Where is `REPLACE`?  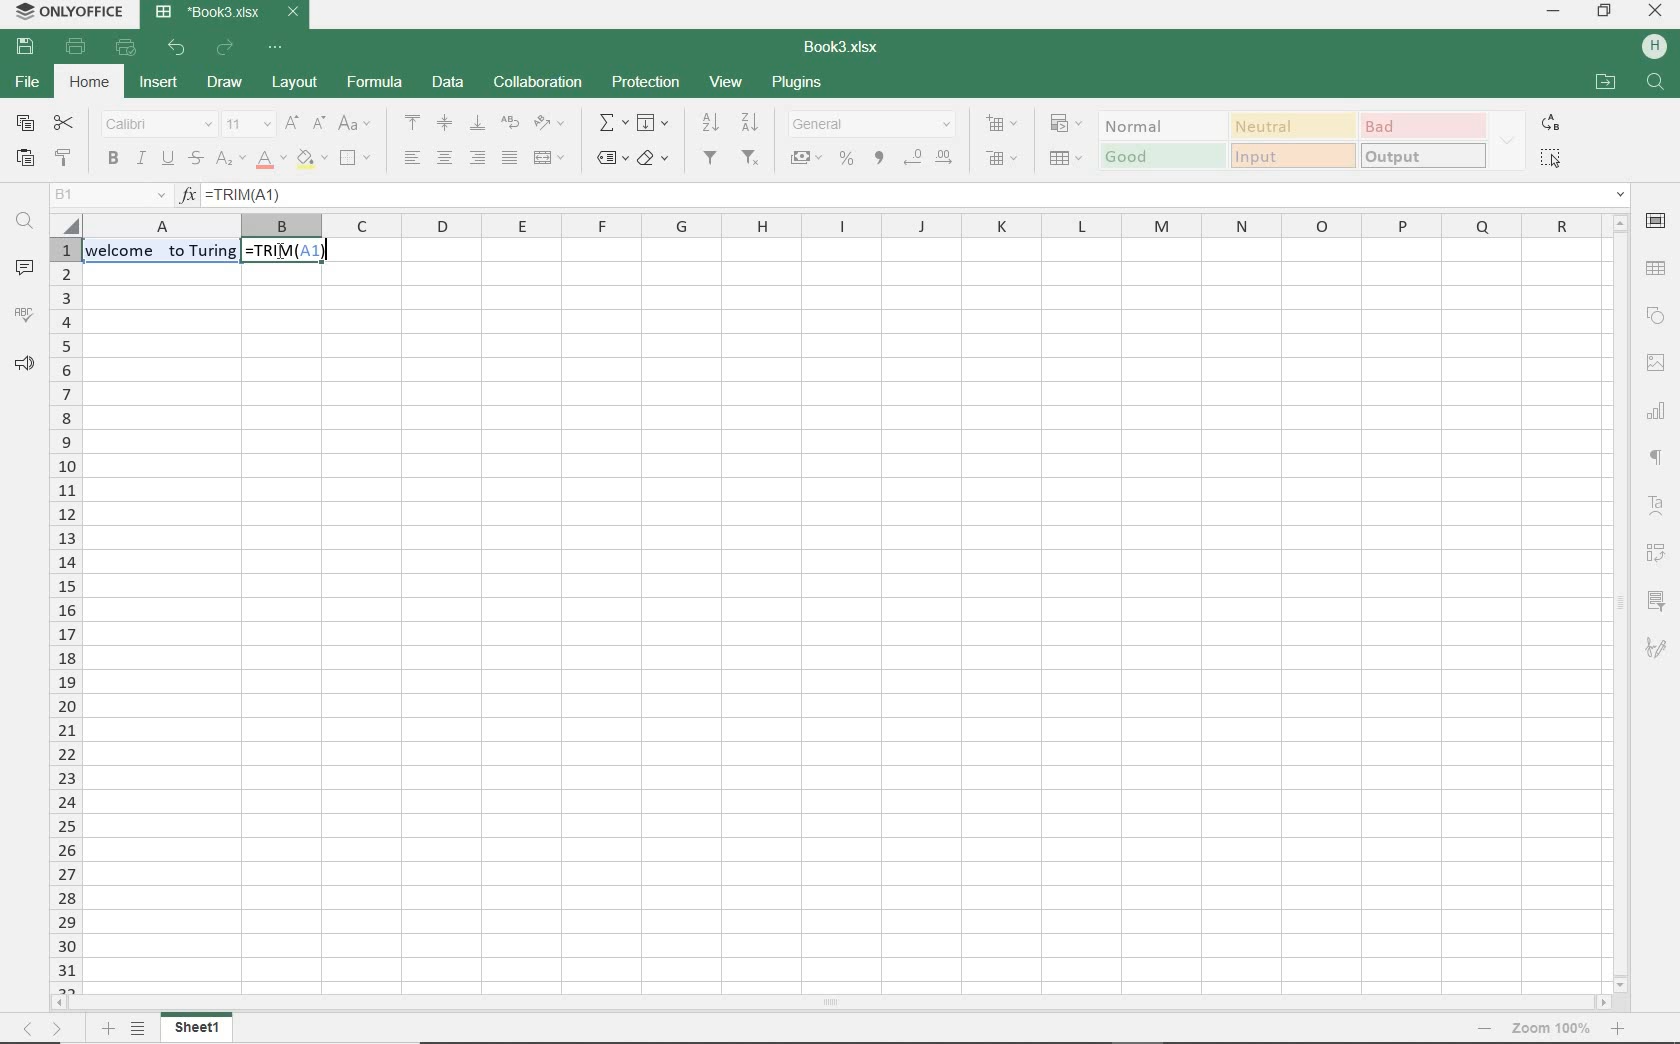 REPLACE is located at coordinates (1550, 122).